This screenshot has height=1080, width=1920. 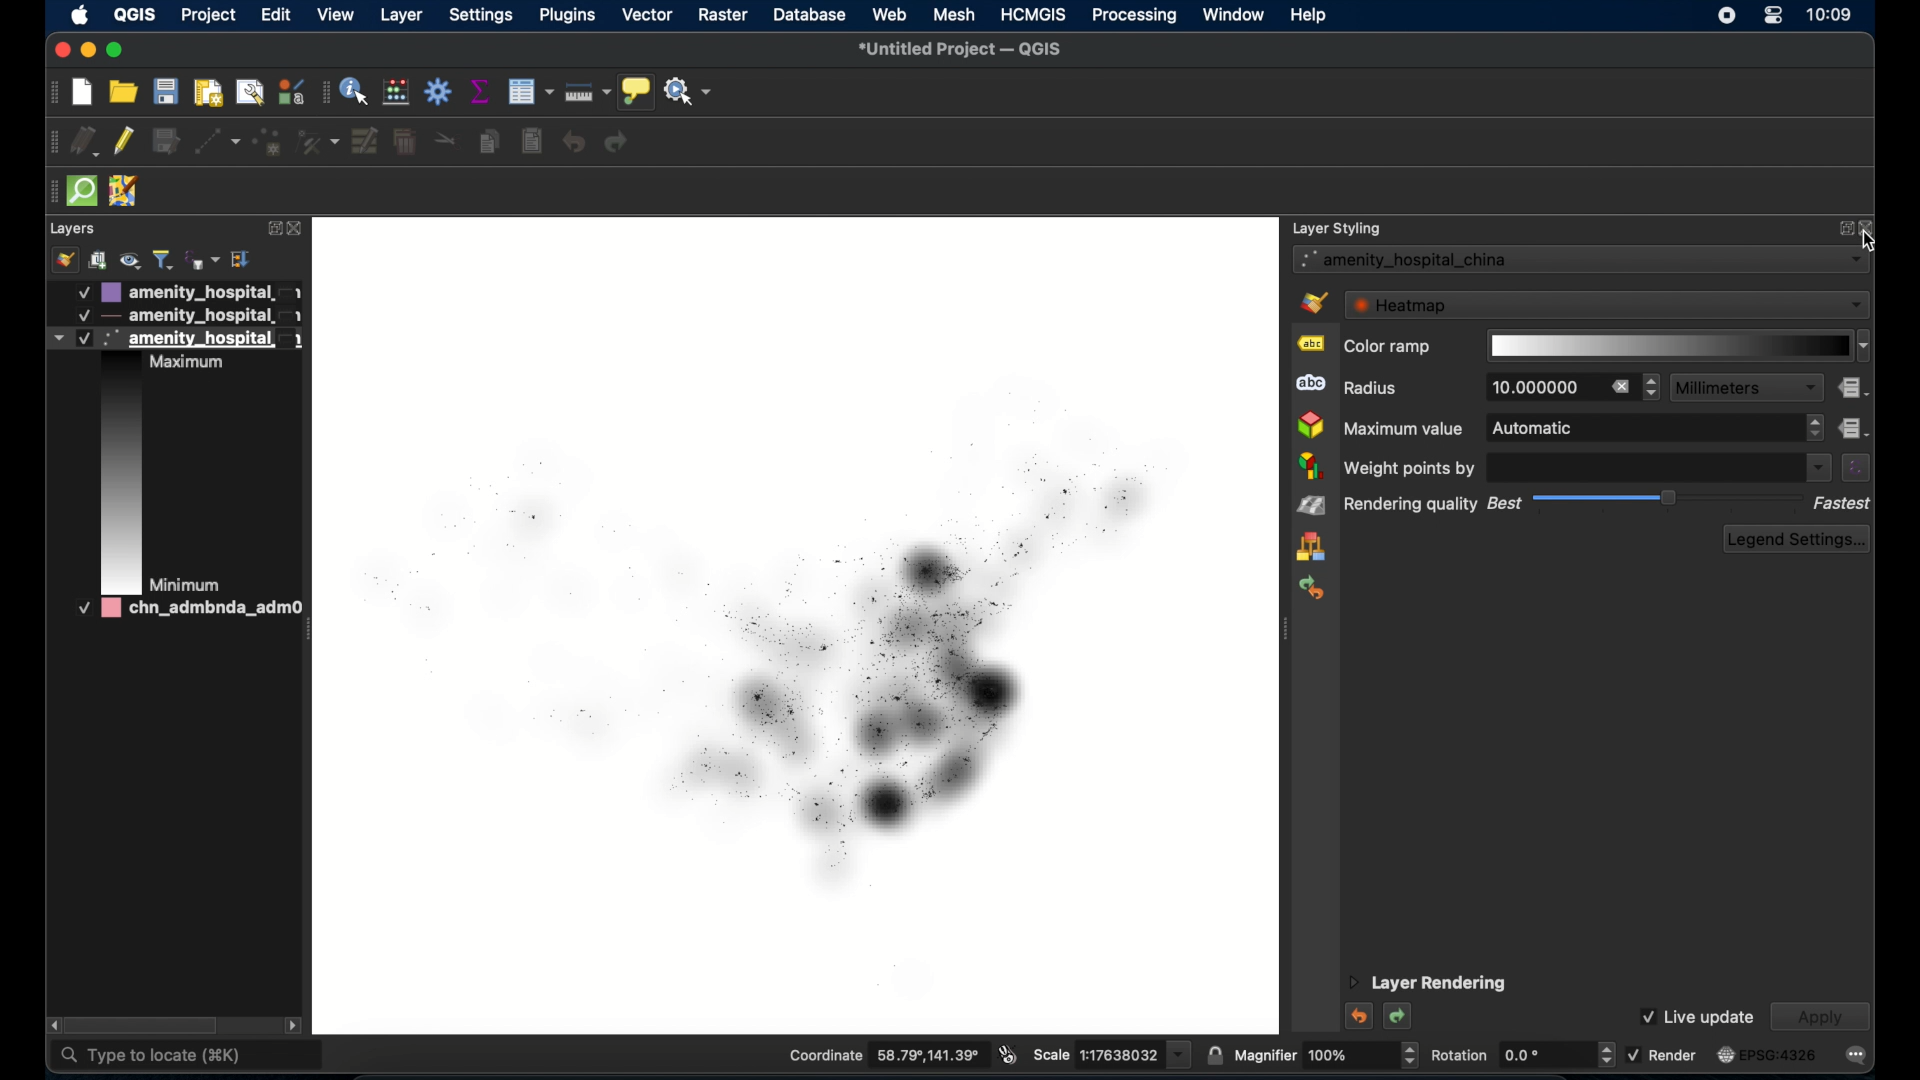 I want to click on print layout, so click(x=210, y=95).